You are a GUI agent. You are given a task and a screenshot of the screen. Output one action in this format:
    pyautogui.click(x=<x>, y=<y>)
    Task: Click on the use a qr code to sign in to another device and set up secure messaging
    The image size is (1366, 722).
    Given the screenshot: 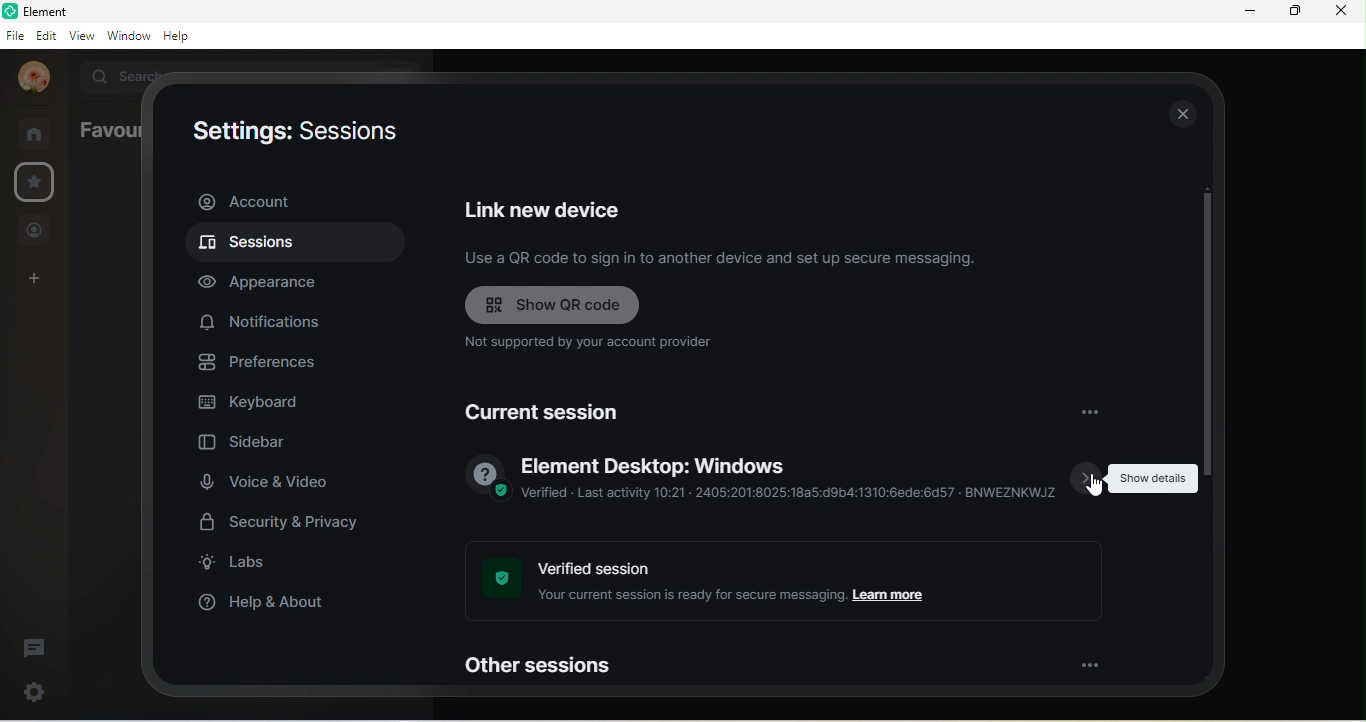 What is the action you would take?
    pyautogui.click(x=727, y=260)
    